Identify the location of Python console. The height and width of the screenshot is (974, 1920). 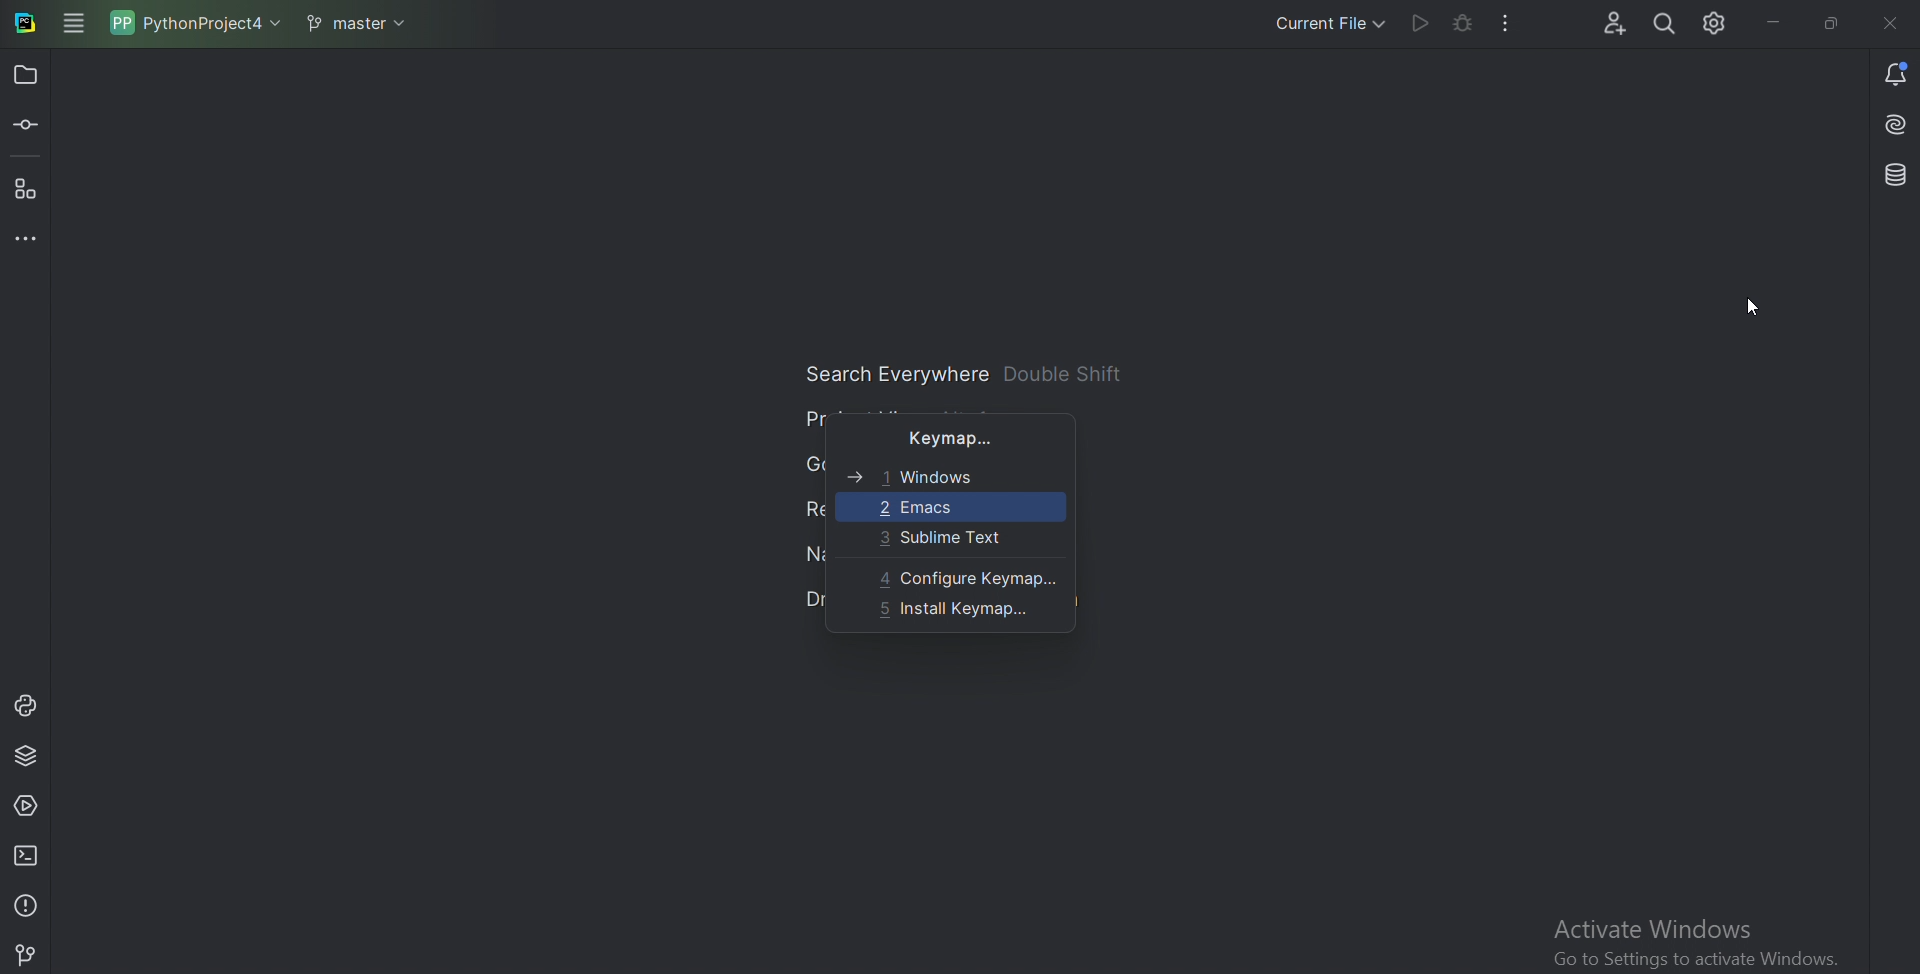
(27, 704).